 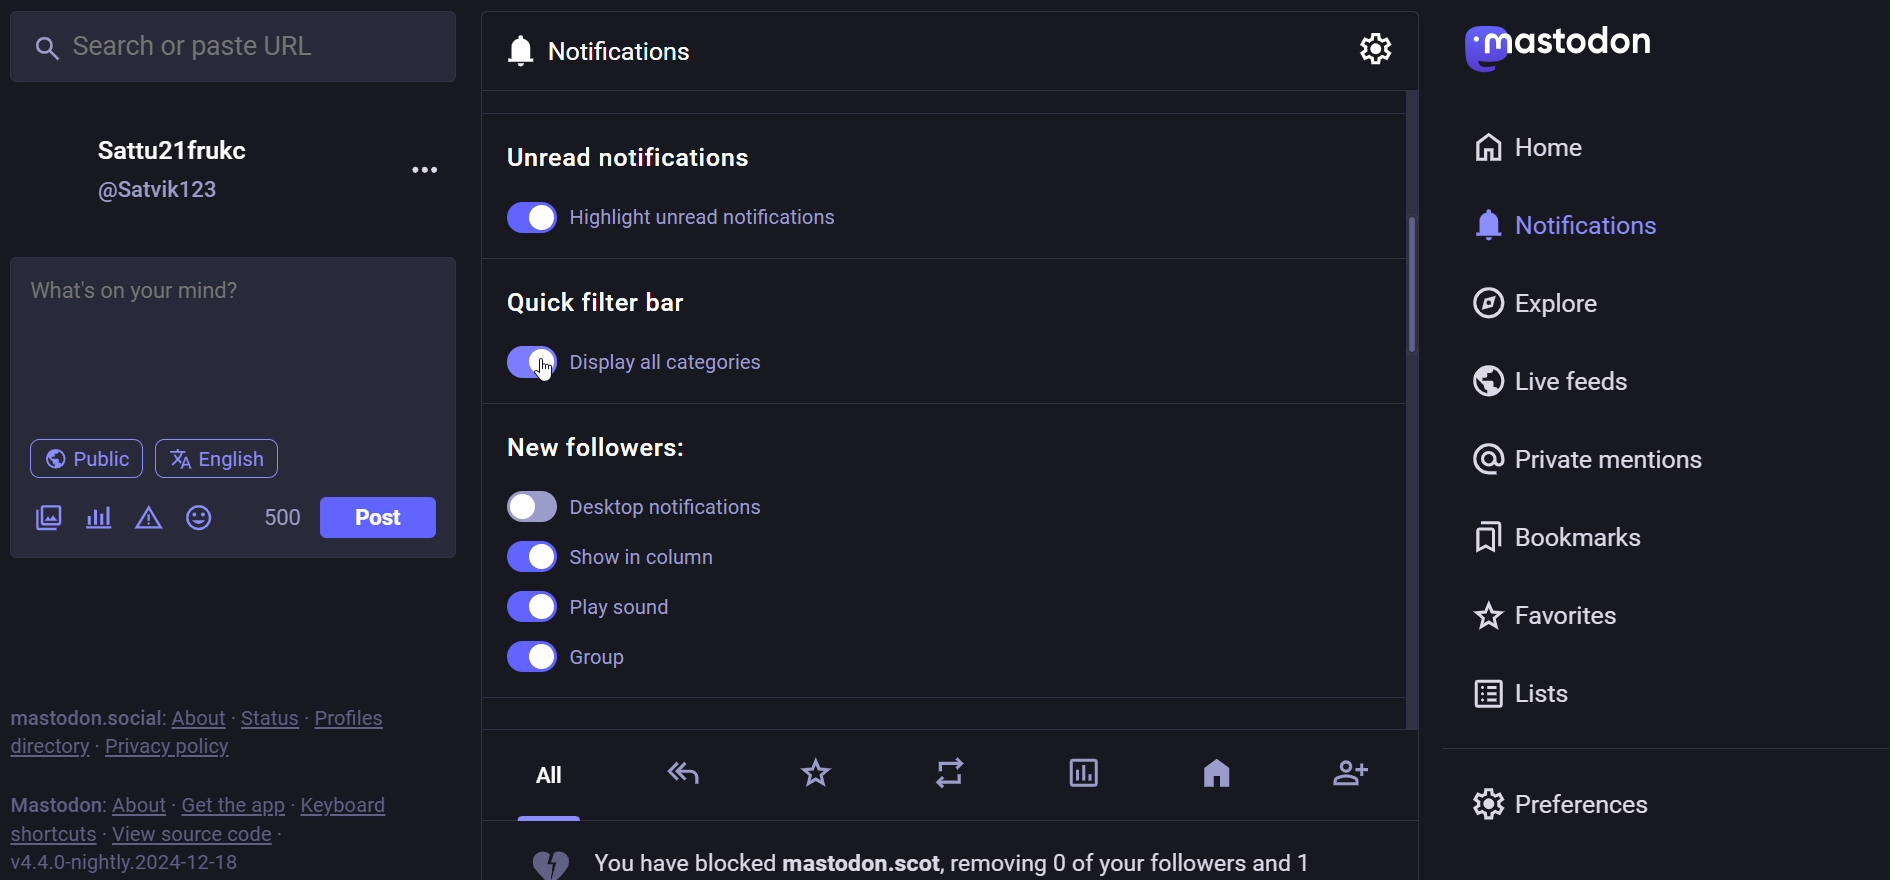 What do you see at coordinates (1590, 458) in the screenshot?
I see `private mentions` at bounding box center [1590, 458].